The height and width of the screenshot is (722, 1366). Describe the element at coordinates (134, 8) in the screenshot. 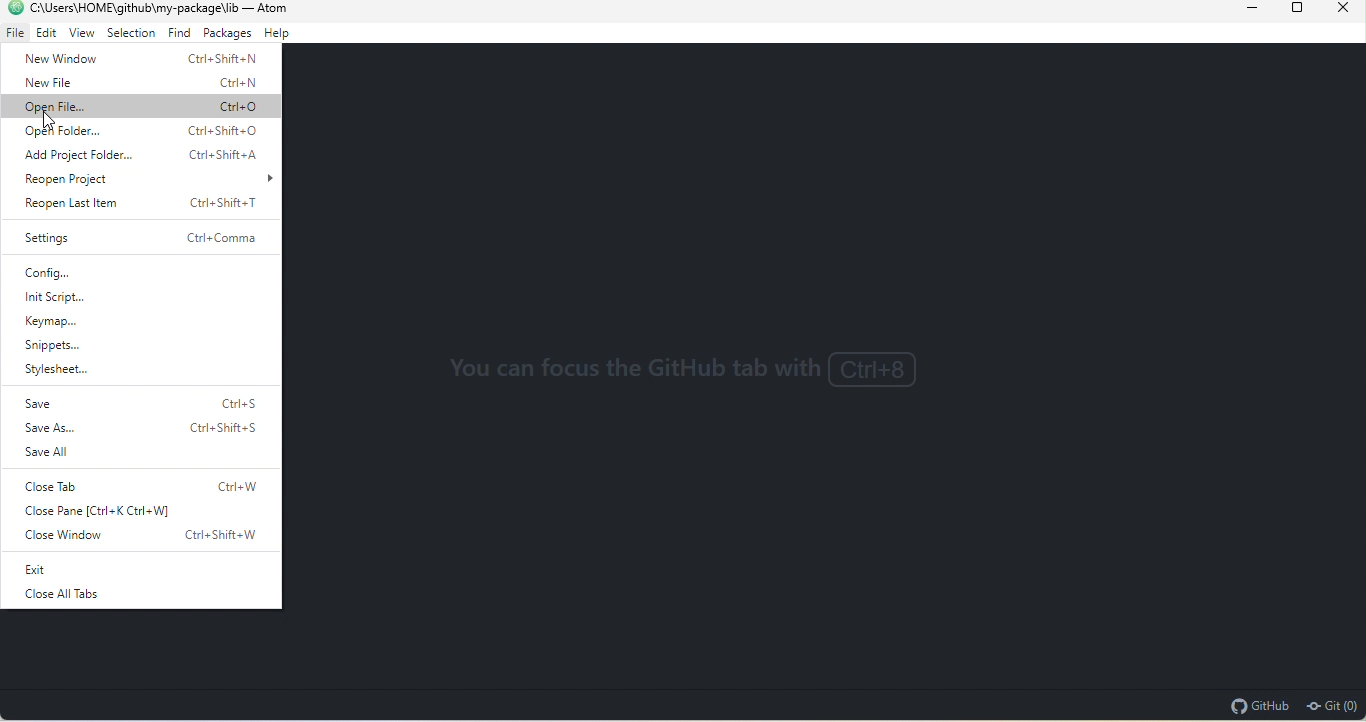

I see `directory path name` at that location.